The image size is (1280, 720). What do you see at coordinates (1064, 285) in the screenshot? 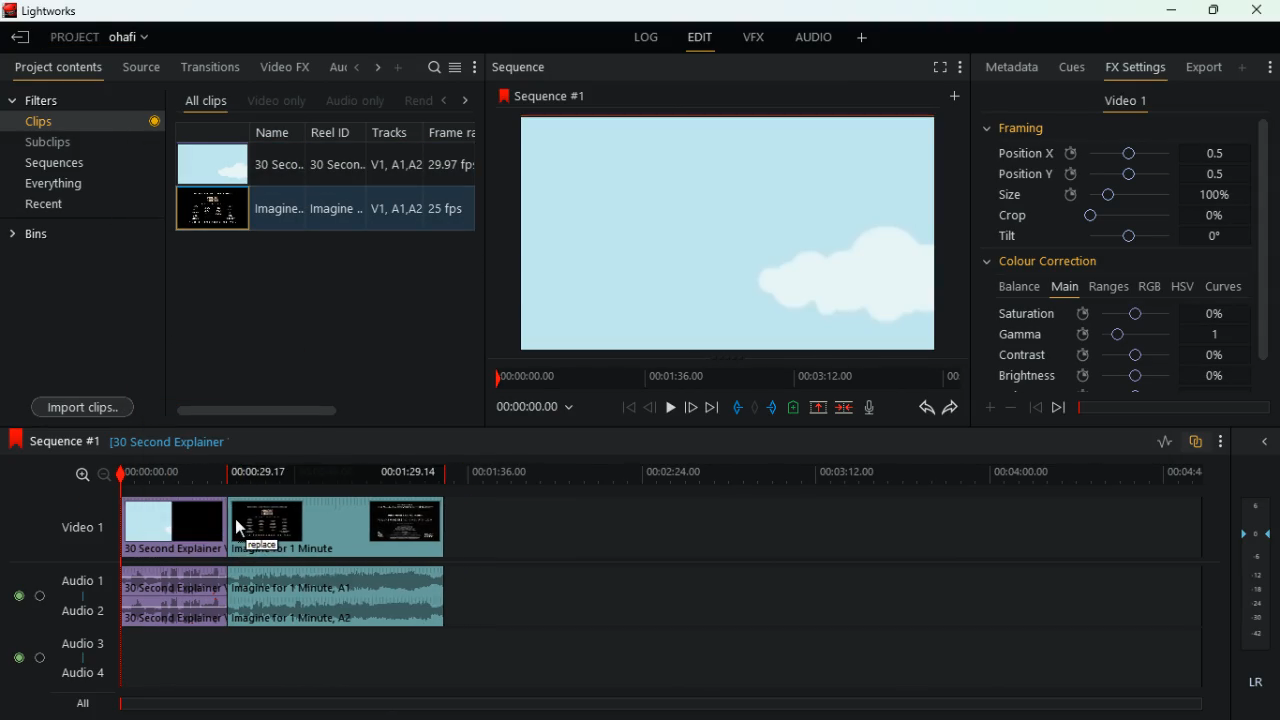
I see `main` at bounding box center [1064, 285].